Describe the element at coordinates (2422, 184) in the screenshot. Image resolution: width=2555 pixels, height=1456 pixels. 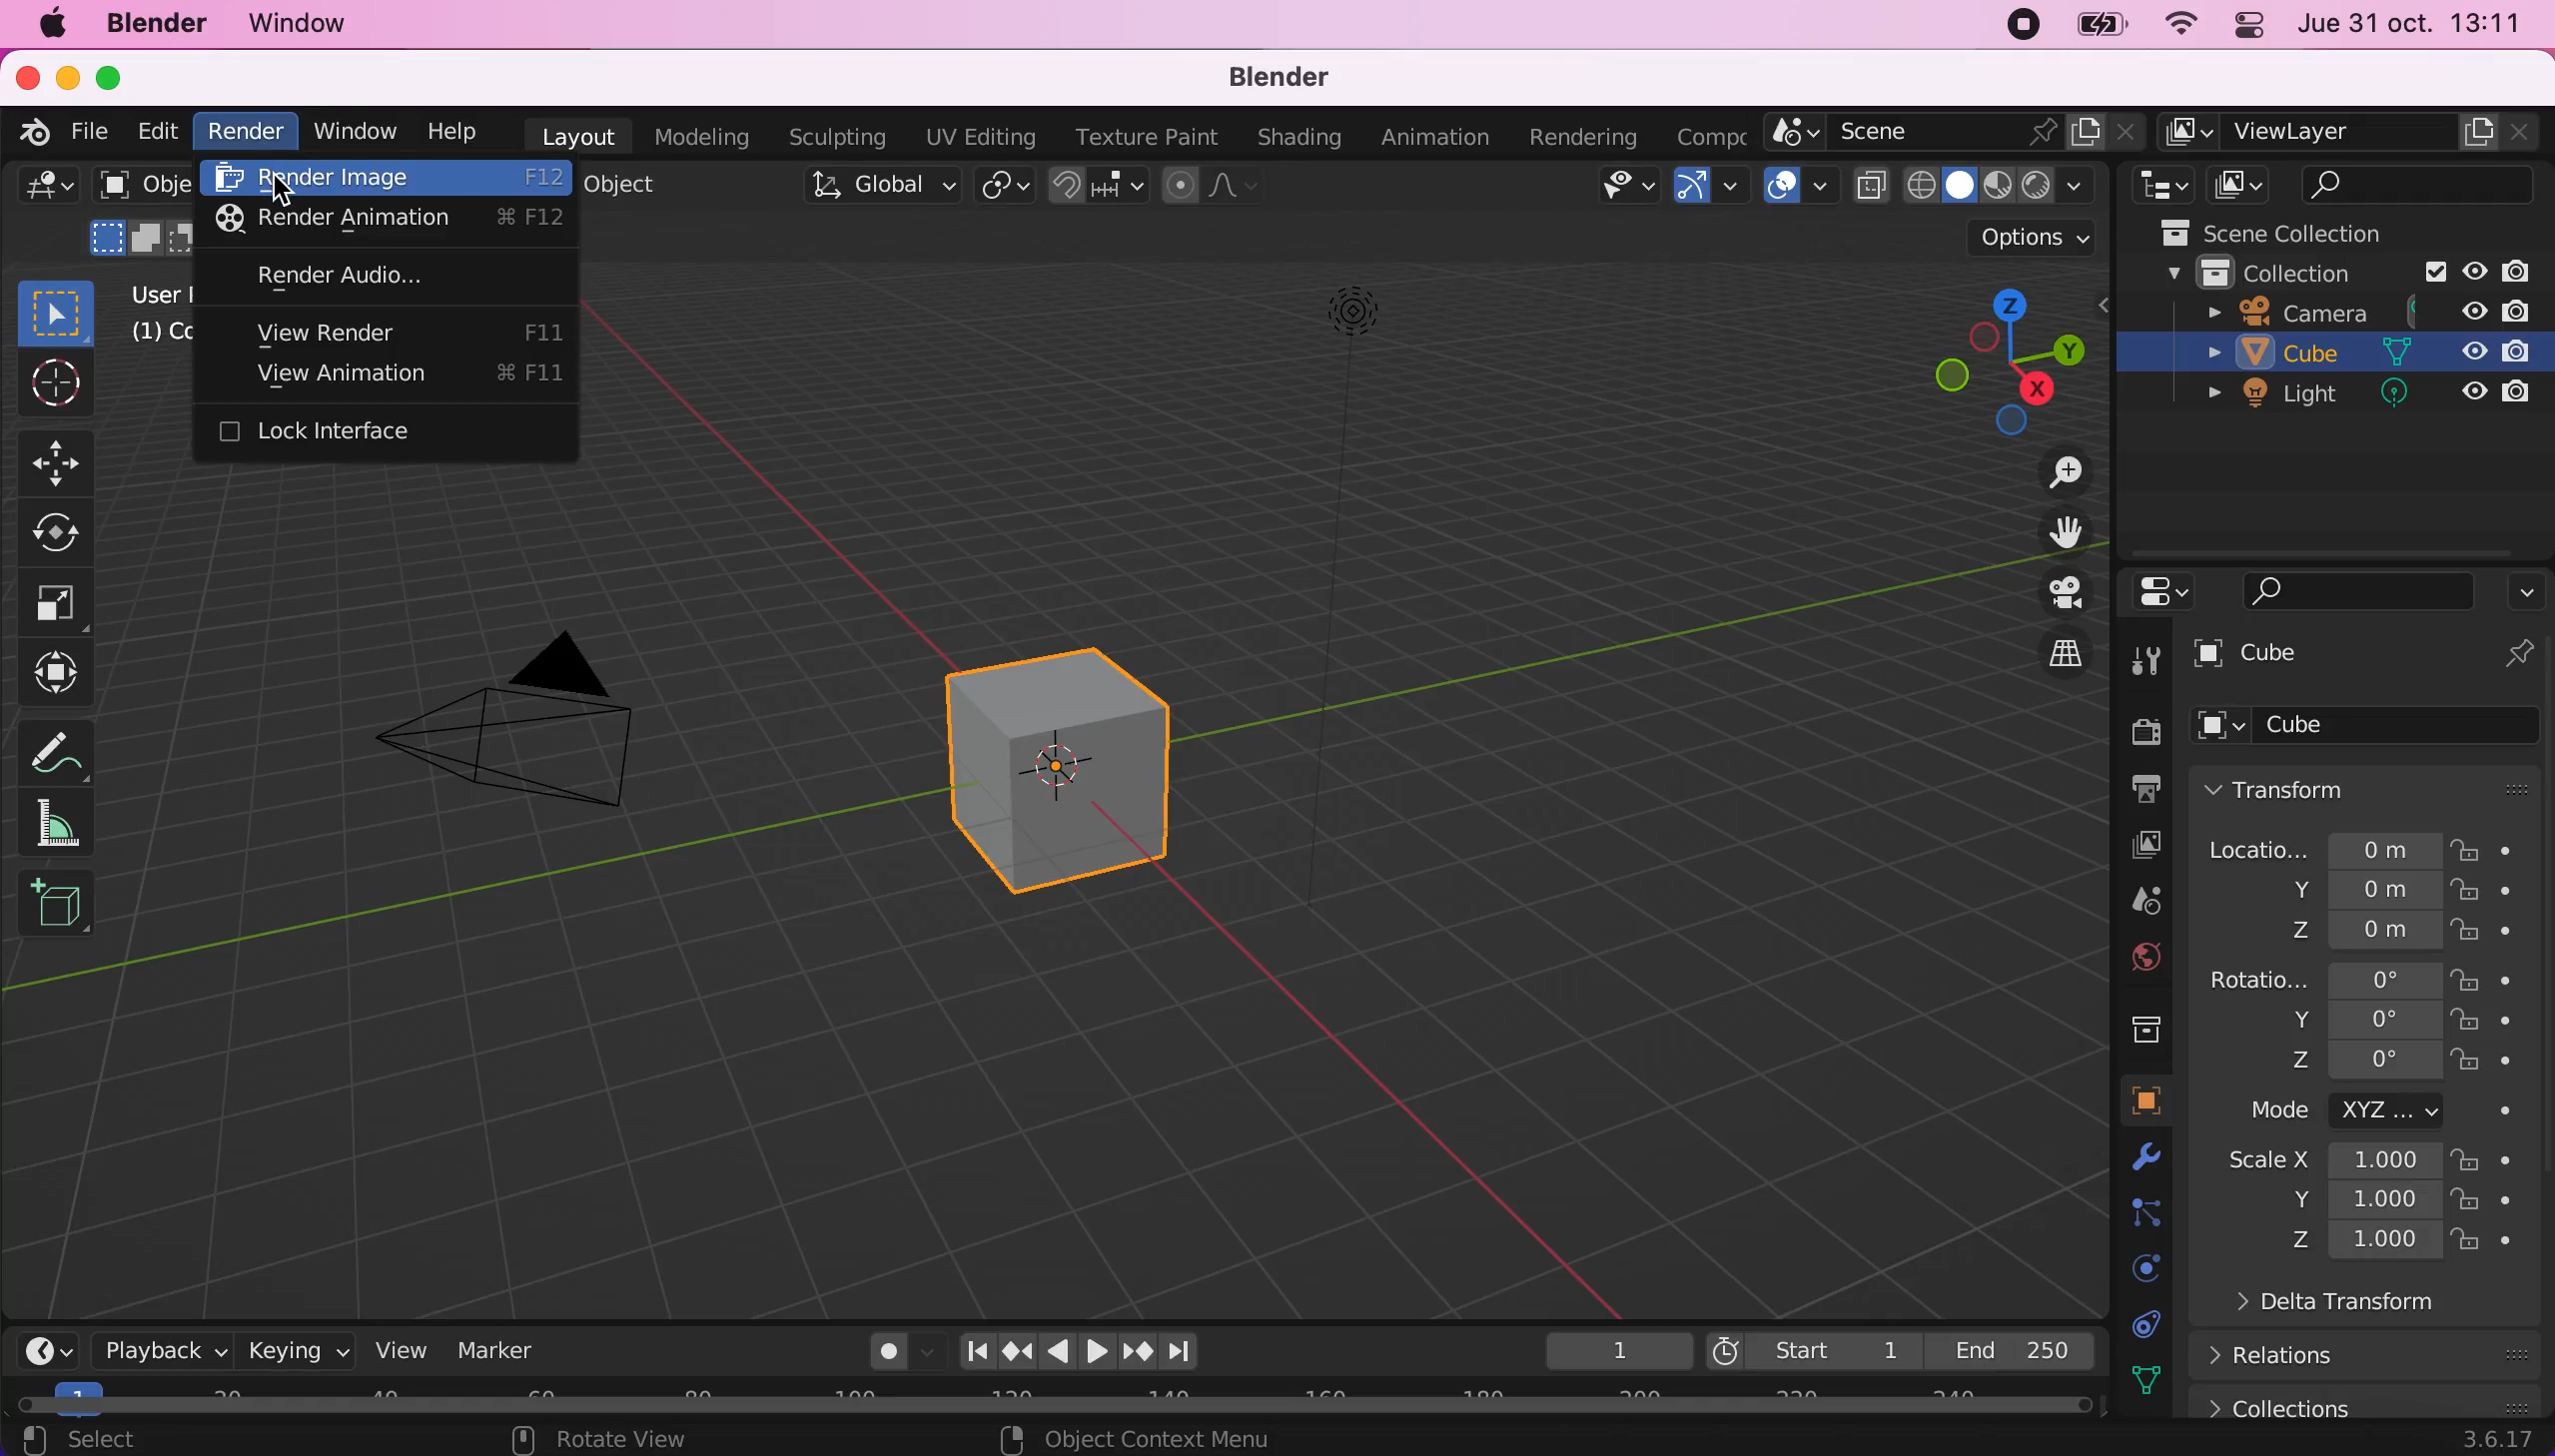
I see `search` at that location.